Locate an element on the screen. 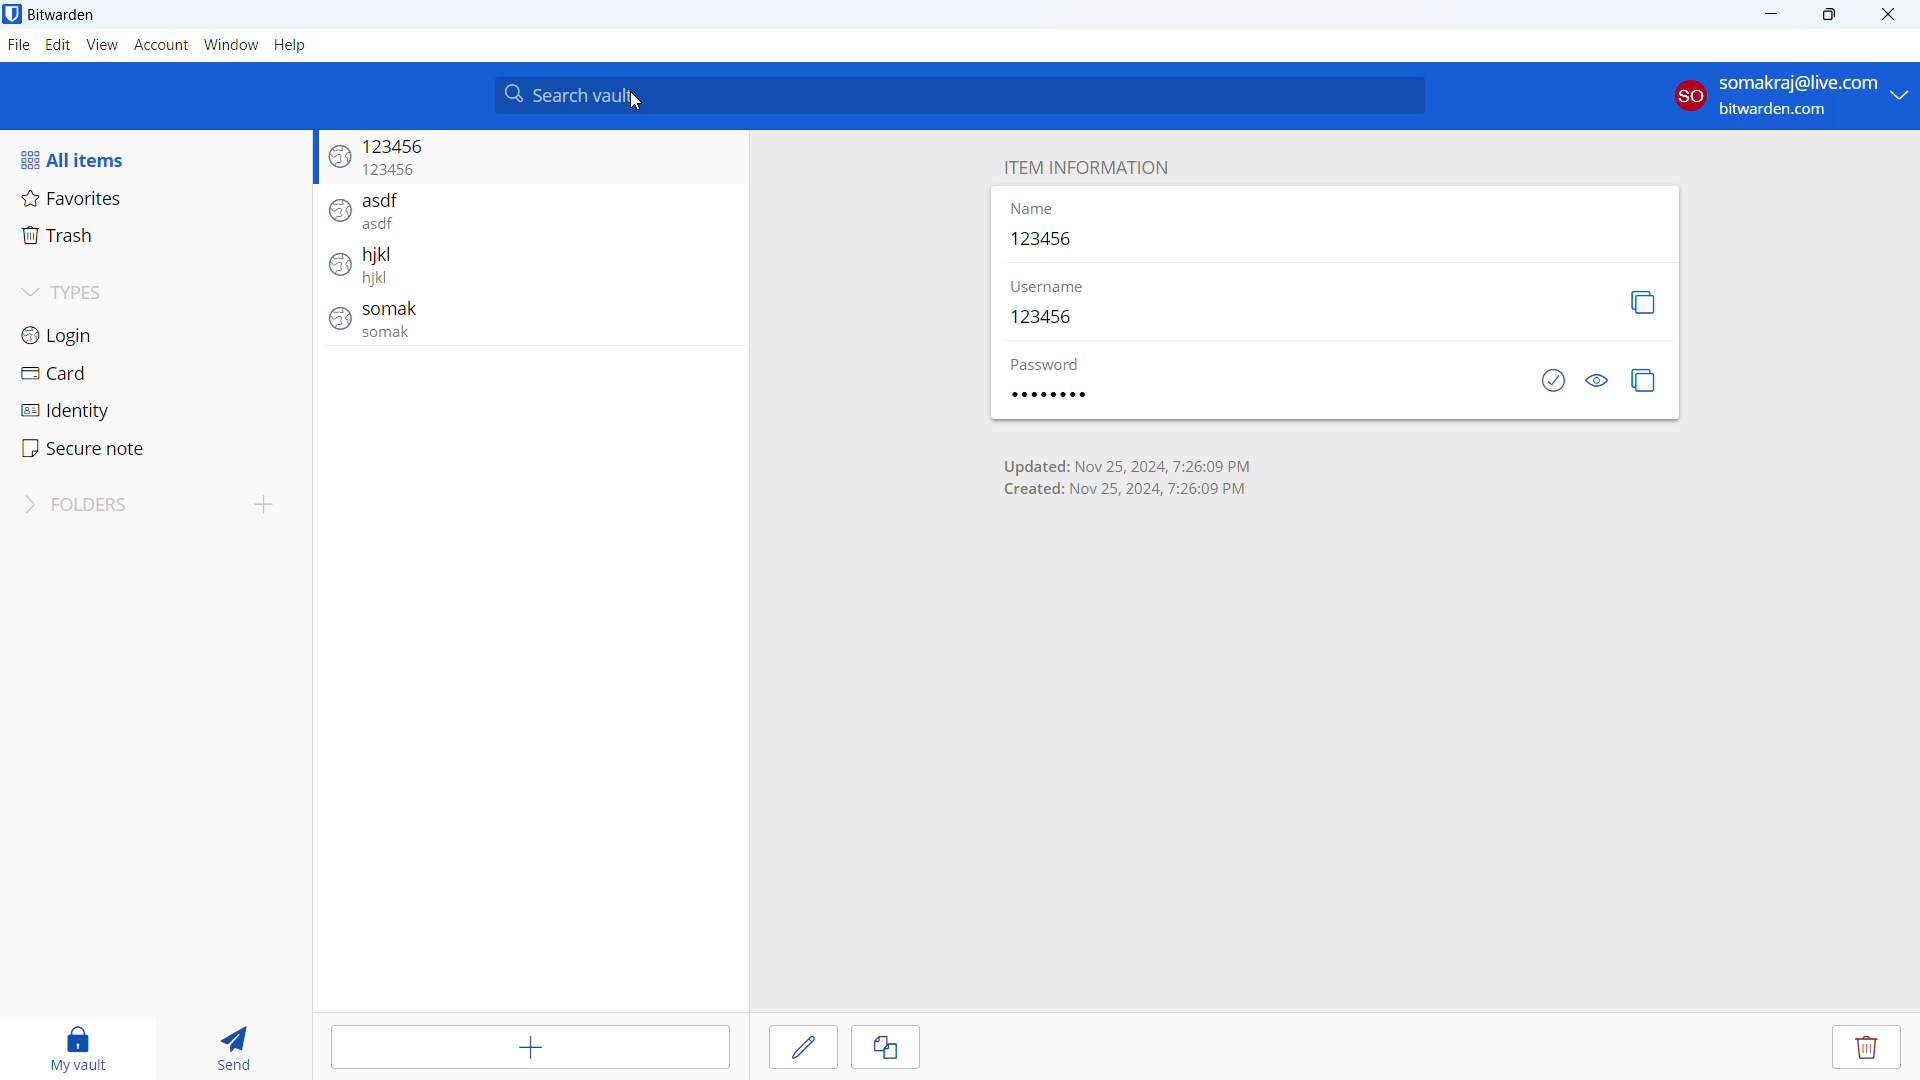 This screenshot has height=1080, width=1920. send is located at coordinates (231, 1045).